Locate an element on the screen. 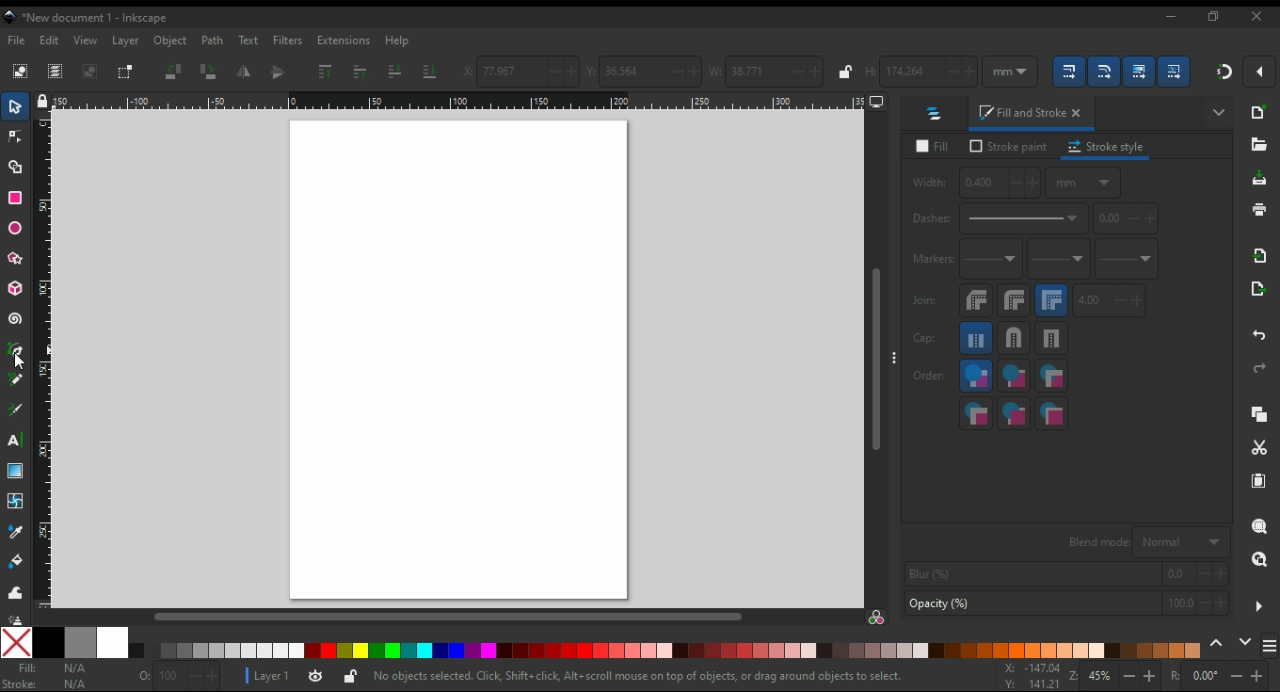 The height and width of the screenshot is (692, 1280). markers, stoke, fills is located at coordinates (1052, 412).